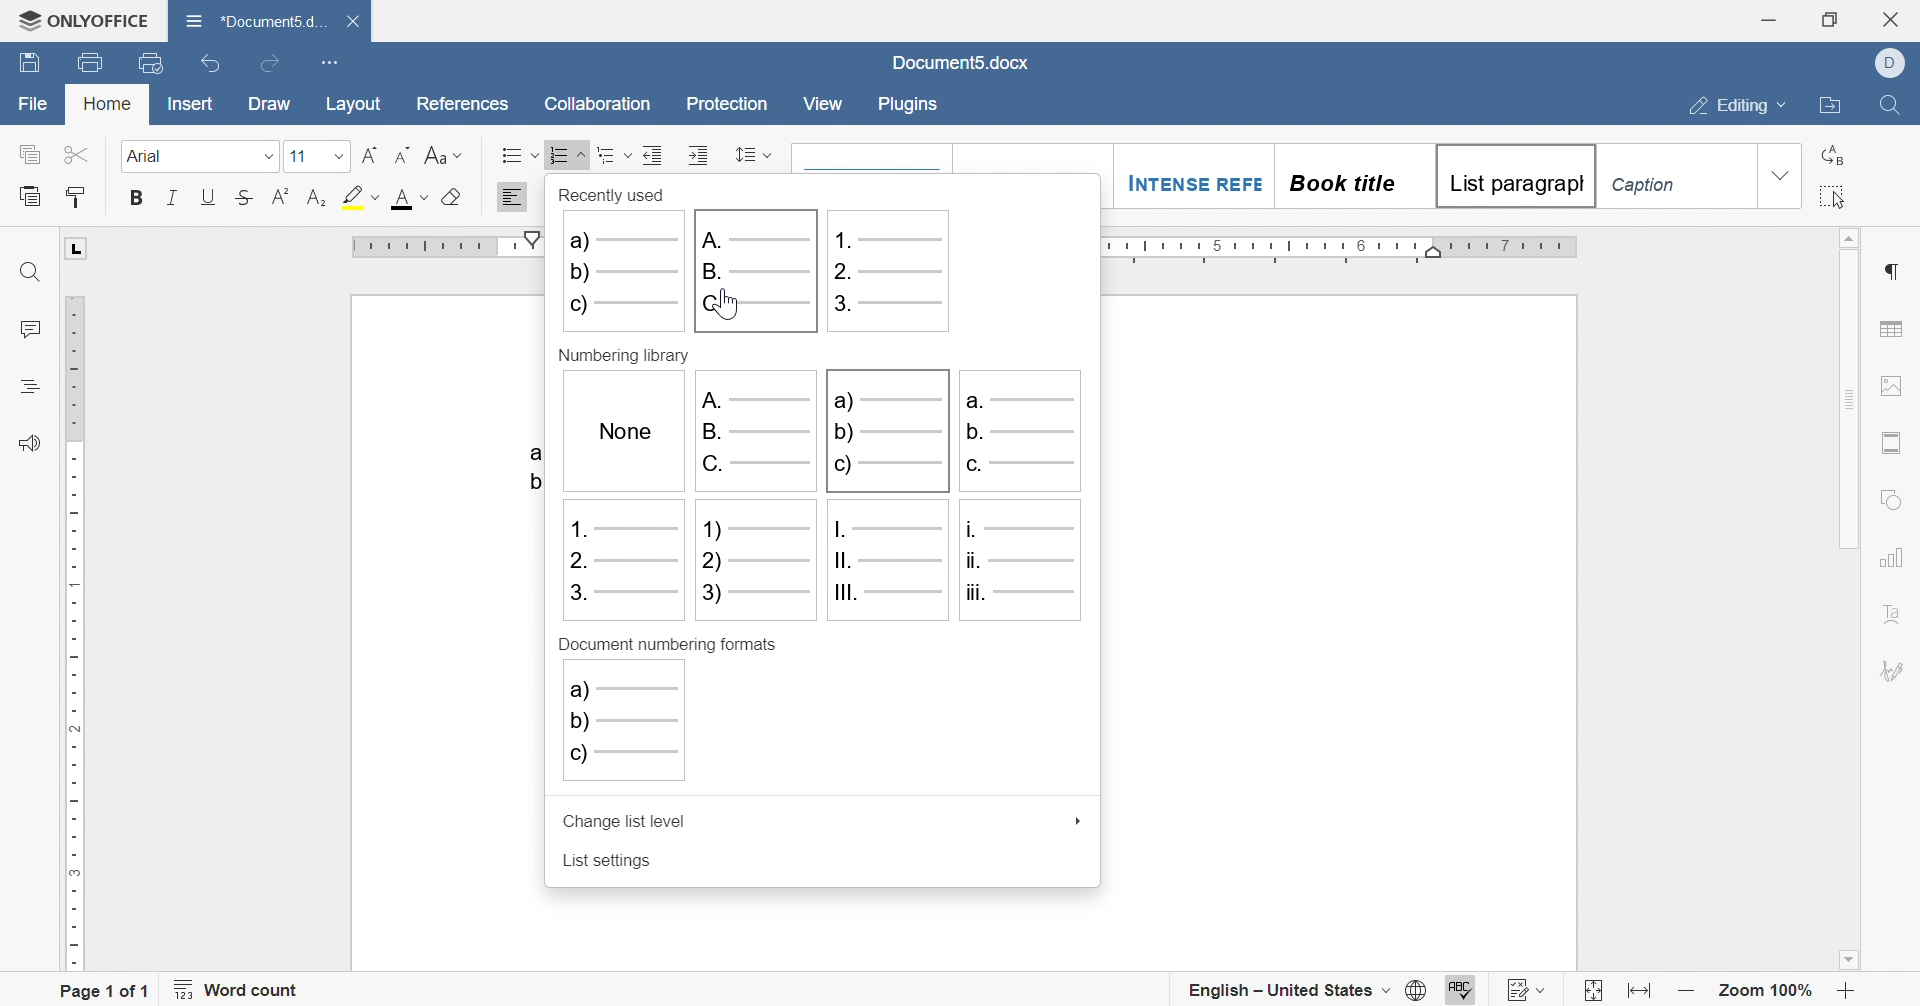 Image resolution: width=1920 pixels, height=1006 pixels. What do you see at coordinates (31, 442) in the screenshot?
I see `feedback & support` at bounding box center [31, 442].